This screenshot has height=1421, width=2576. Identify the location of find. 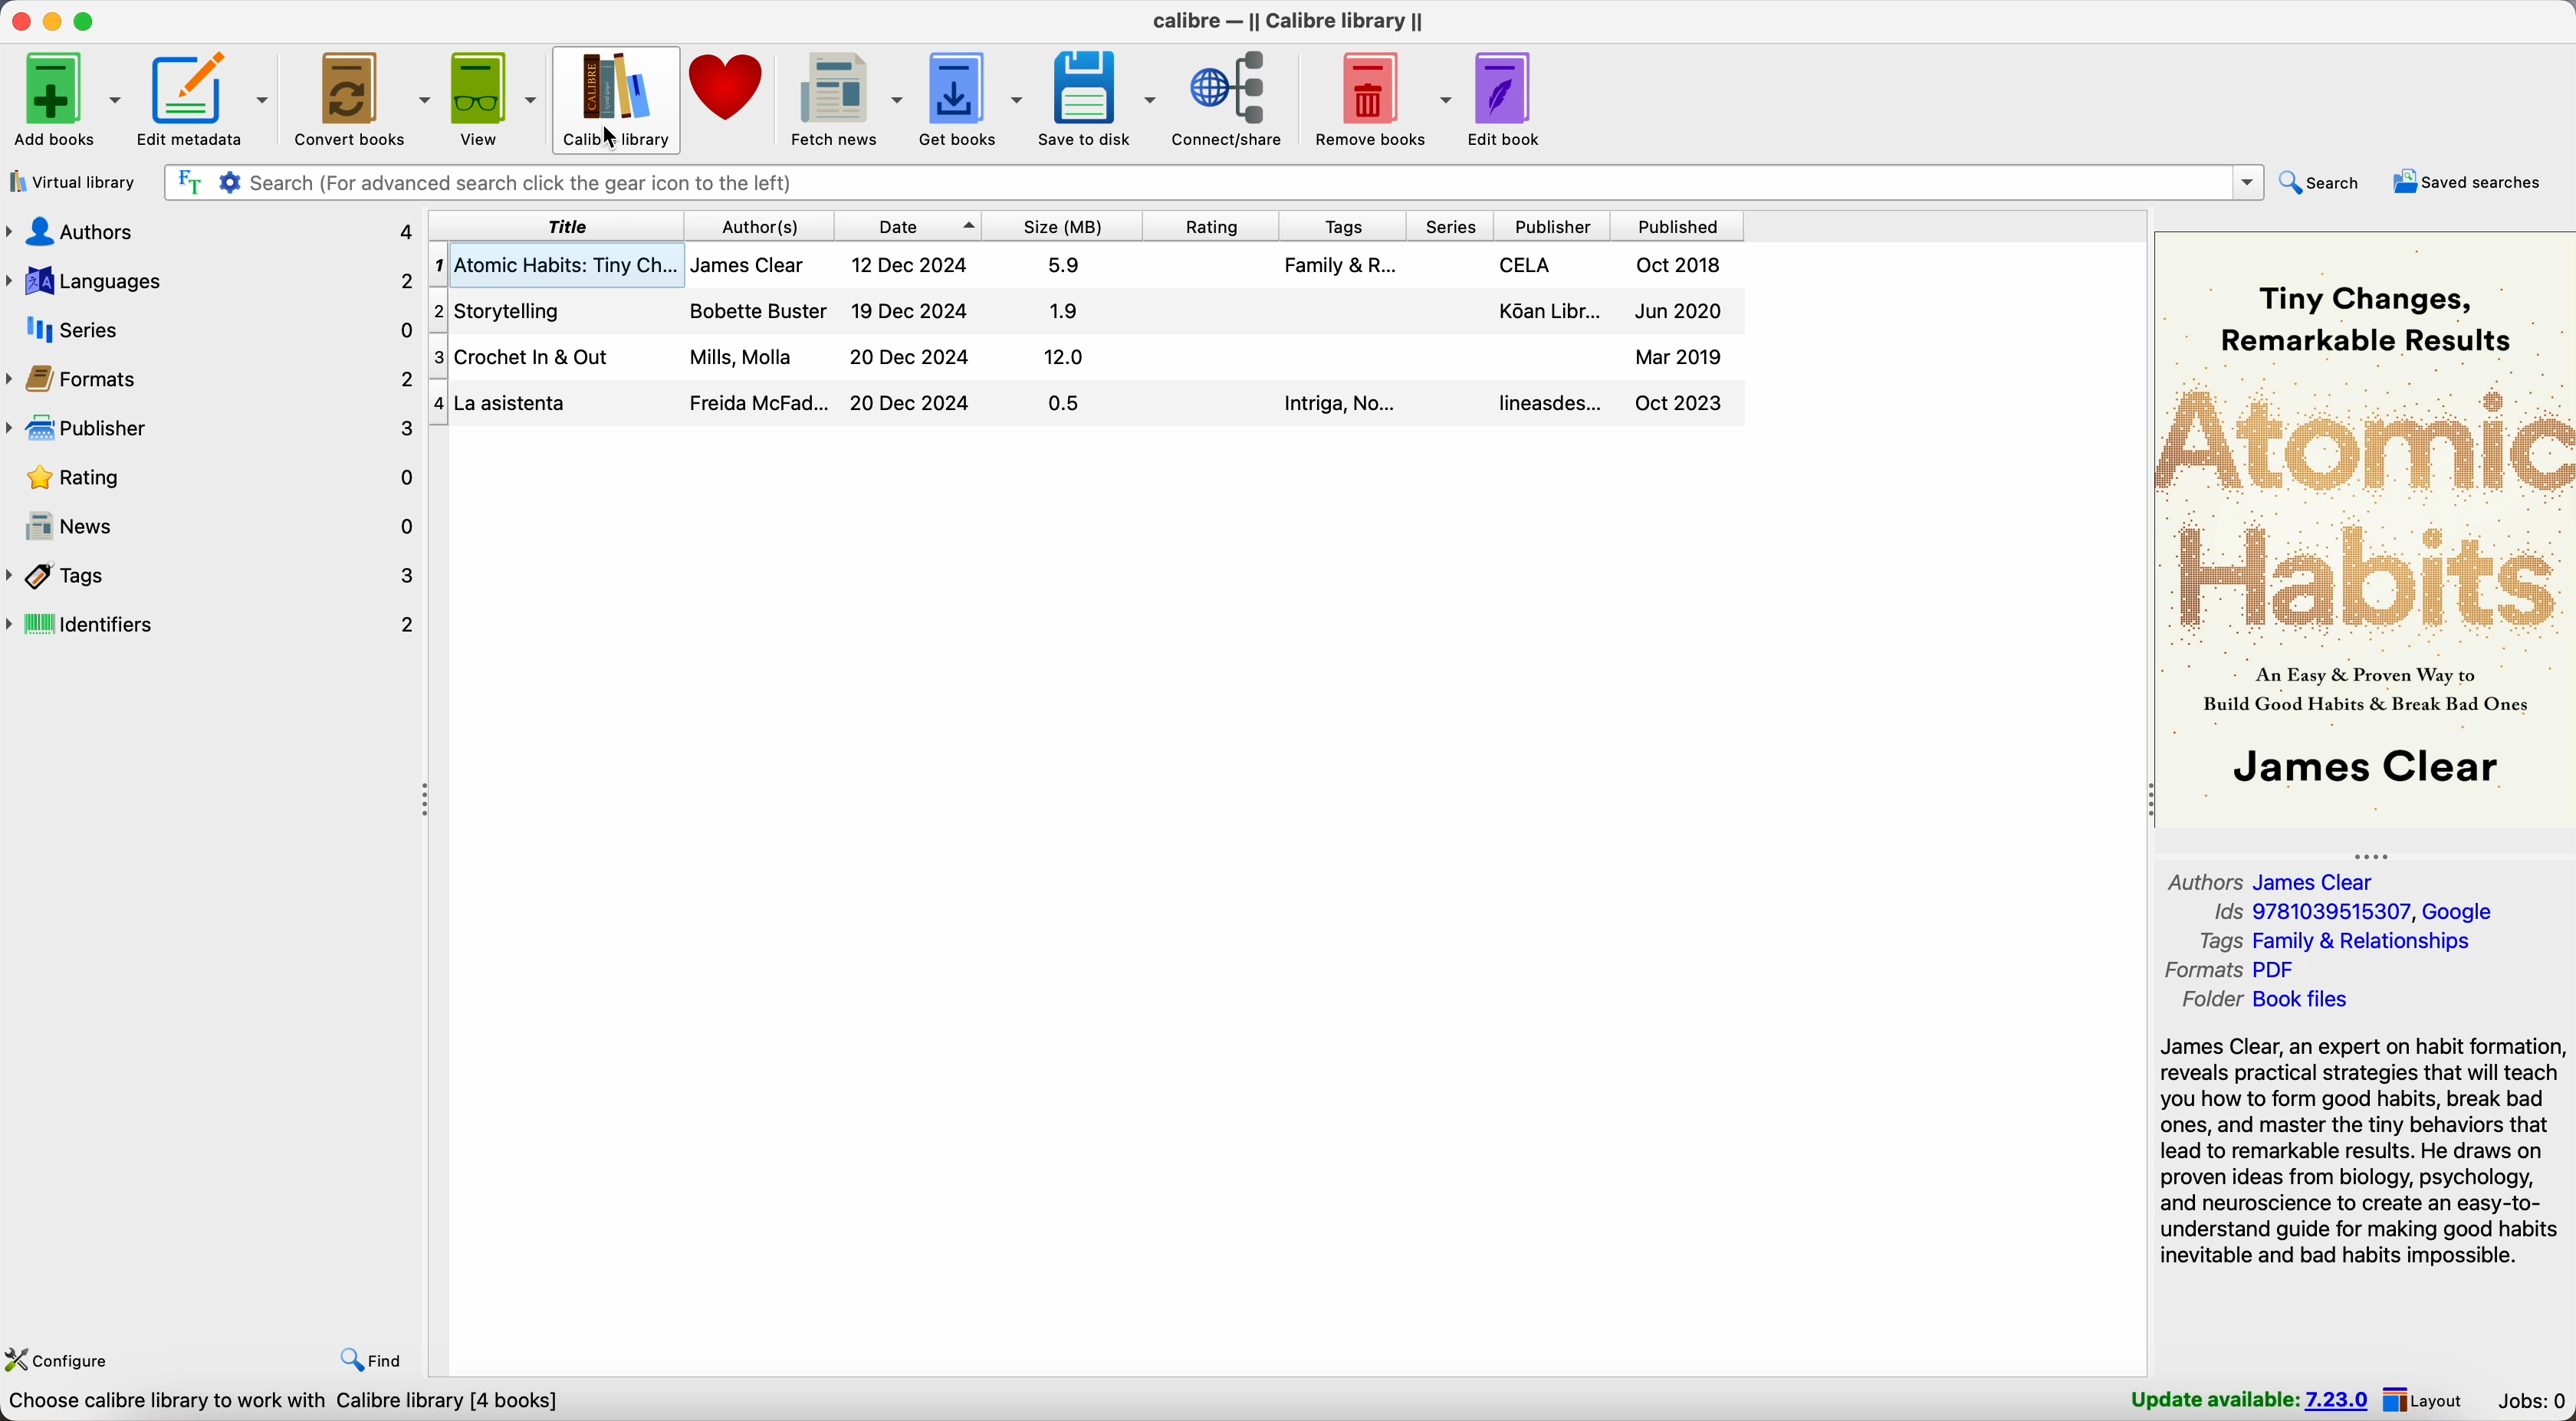
(370, 1360).